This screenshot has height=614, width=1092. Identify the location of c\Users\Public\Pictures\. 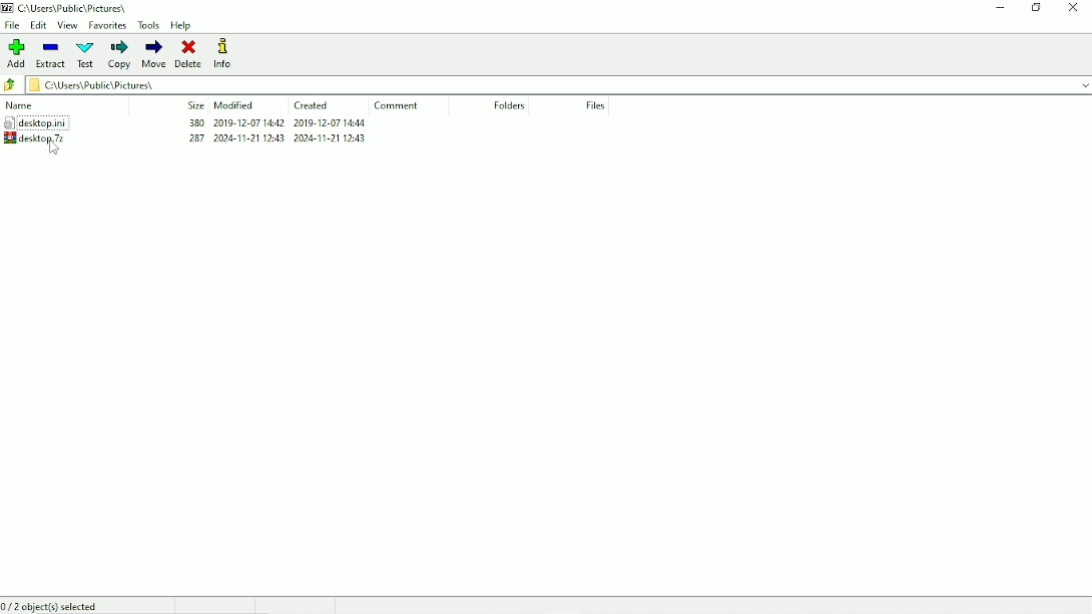
(559, 86).